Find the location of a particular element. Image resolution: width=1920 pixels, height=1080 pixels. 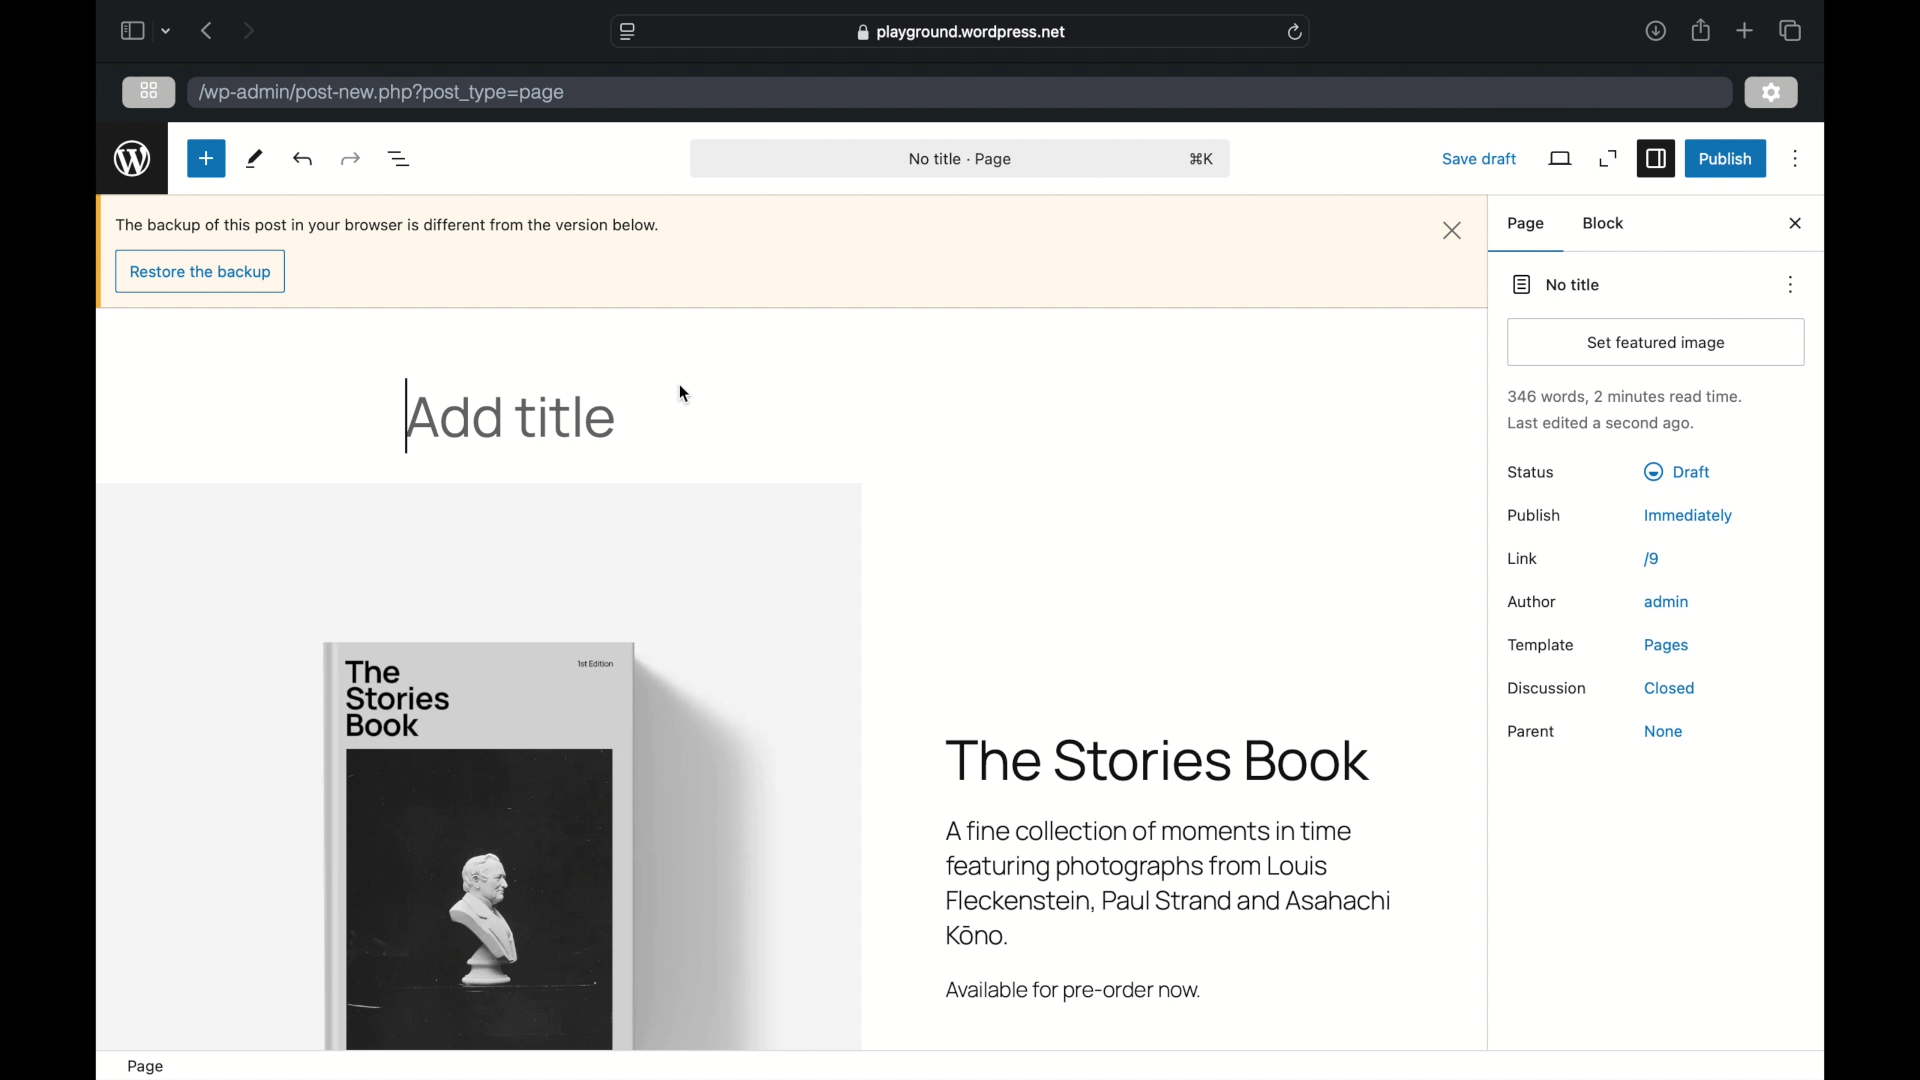

page is located at coordinates (148, 1067).